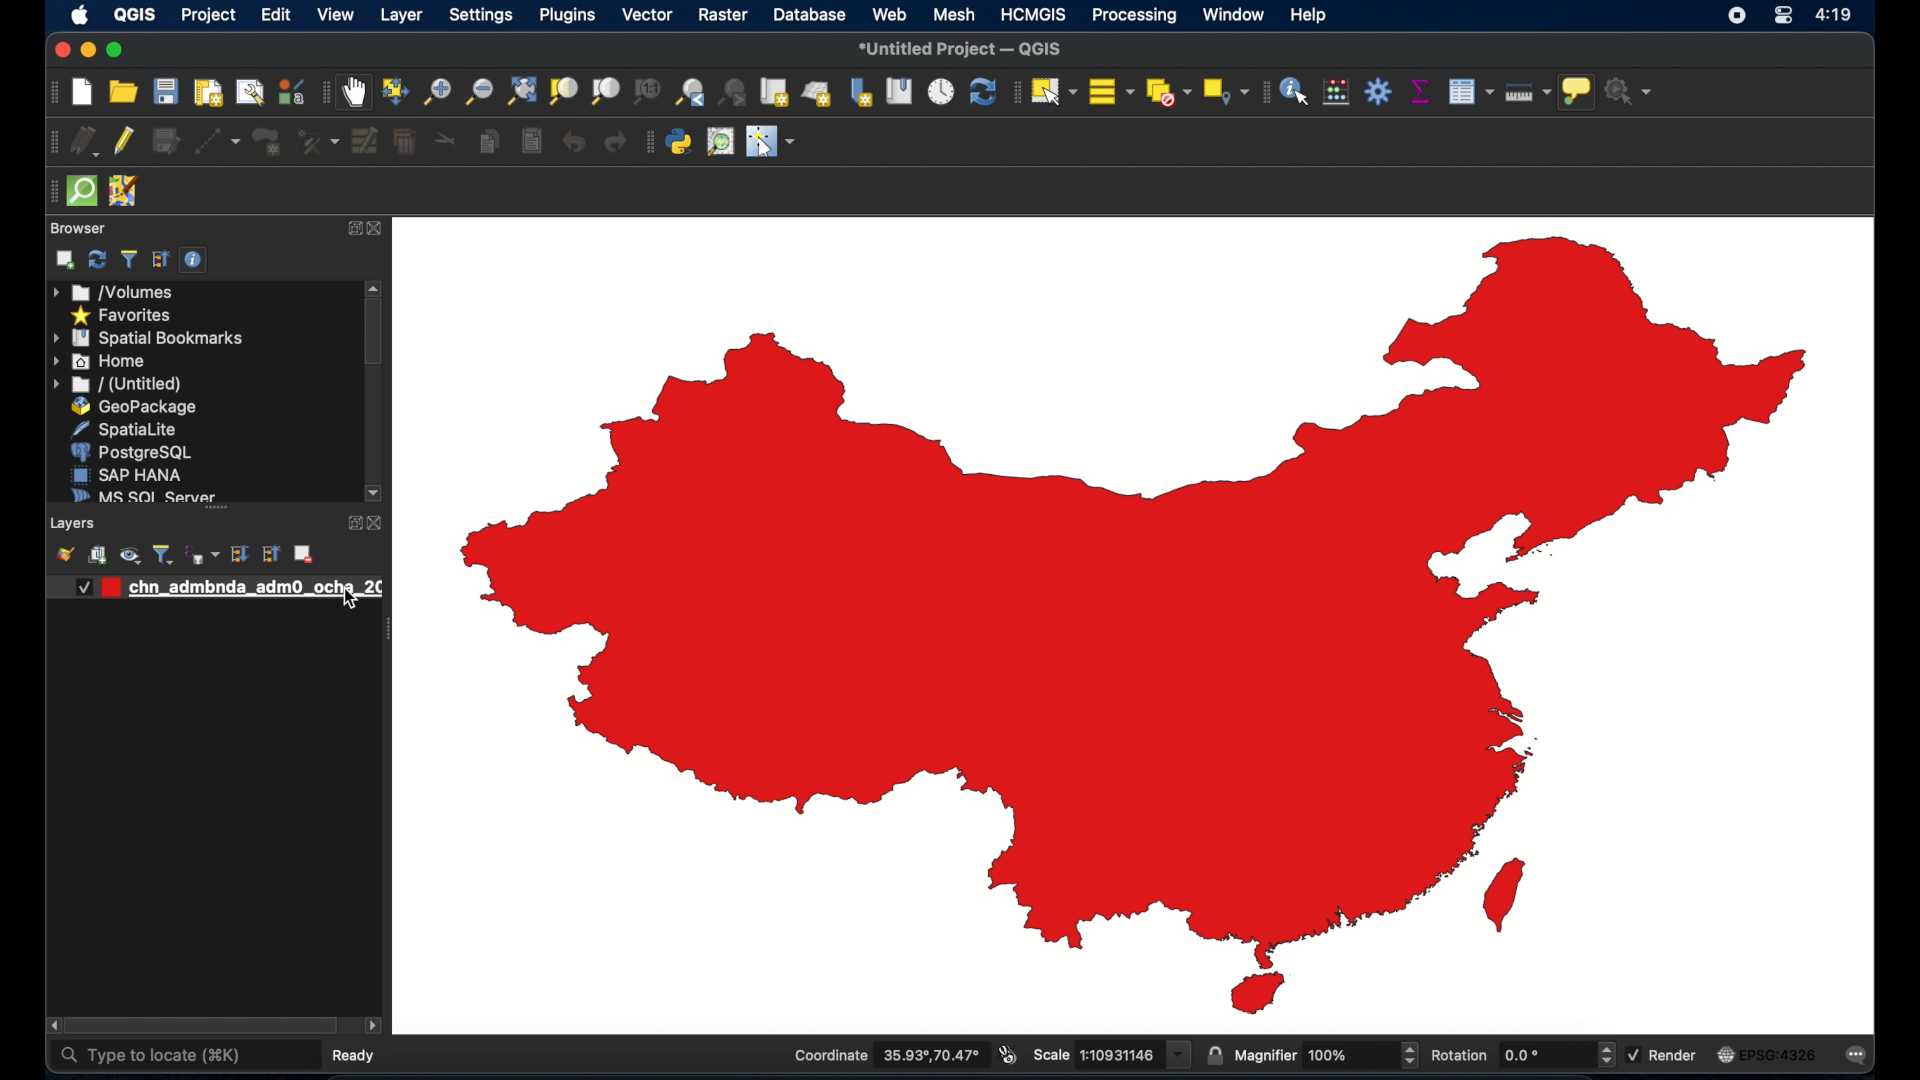 The image size is (1920, 1080). I want to click on refresh, so click(97, 259).